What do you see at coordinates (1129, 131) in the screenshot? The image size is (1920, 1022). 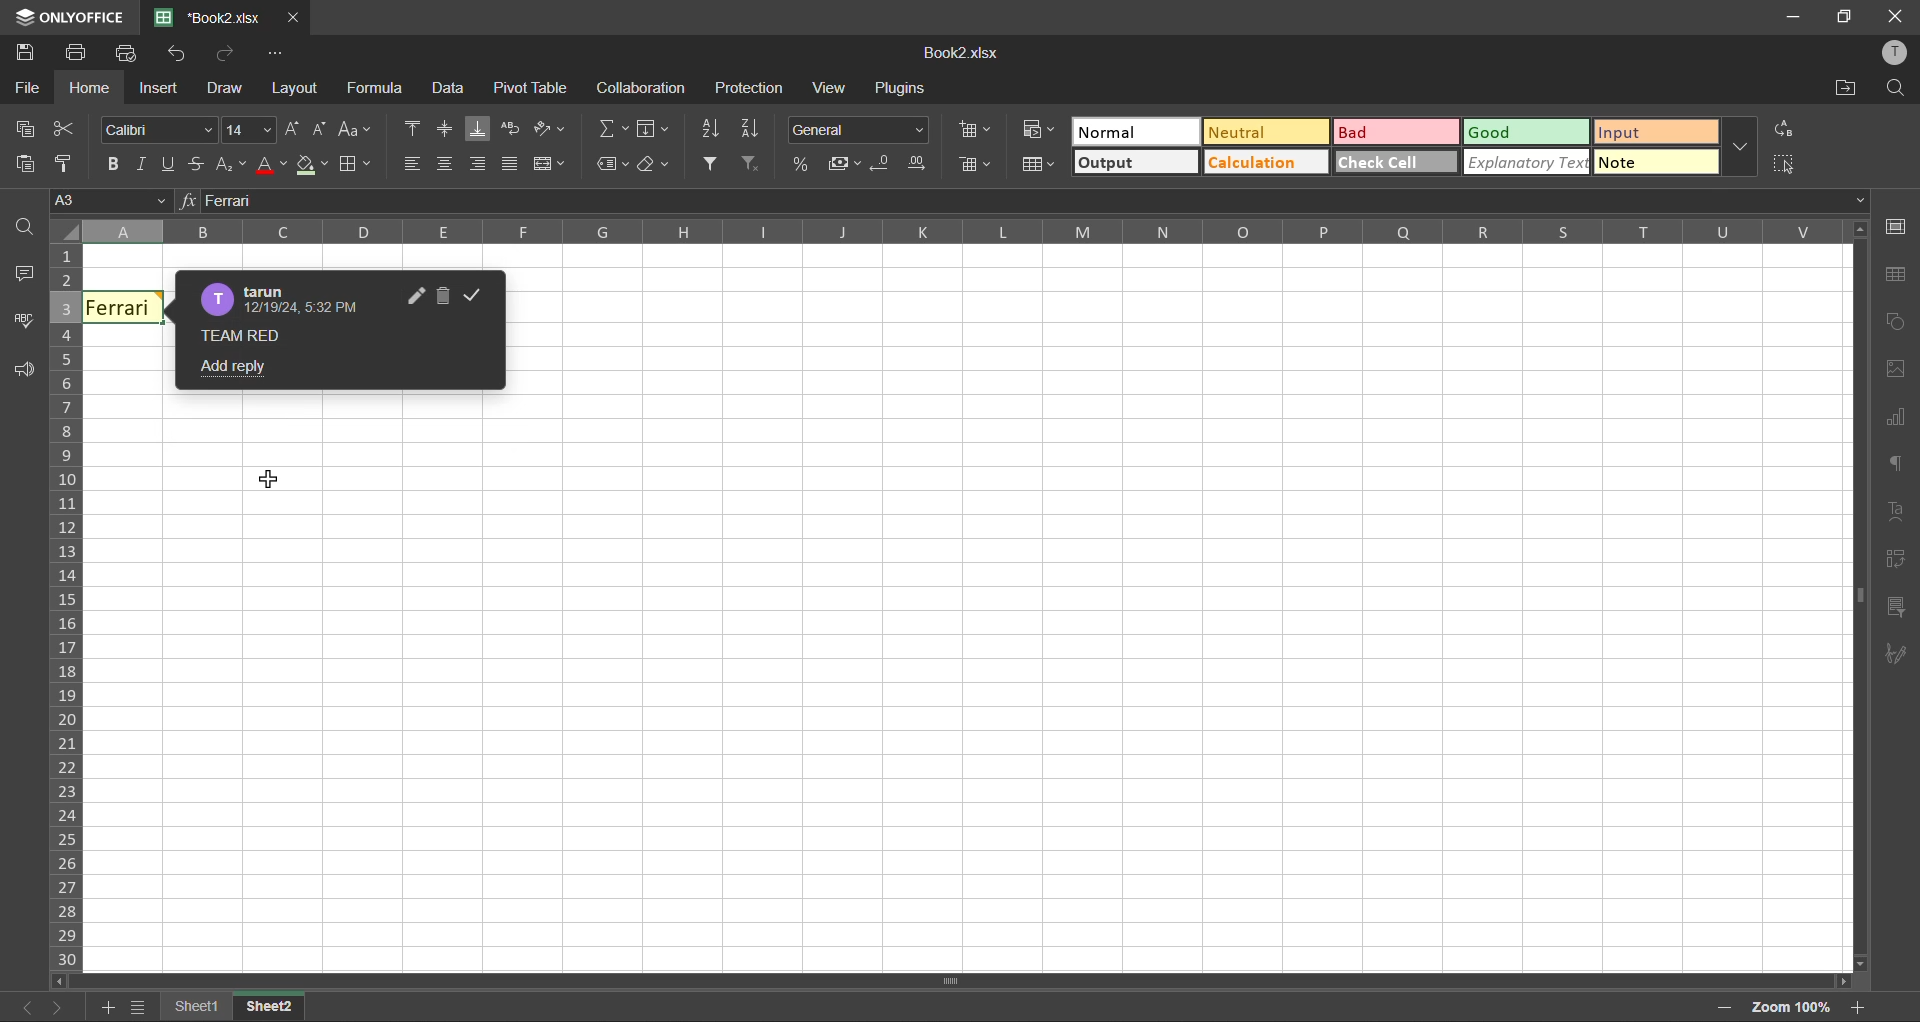 I see `normal` at bounding box center [1129, 131].